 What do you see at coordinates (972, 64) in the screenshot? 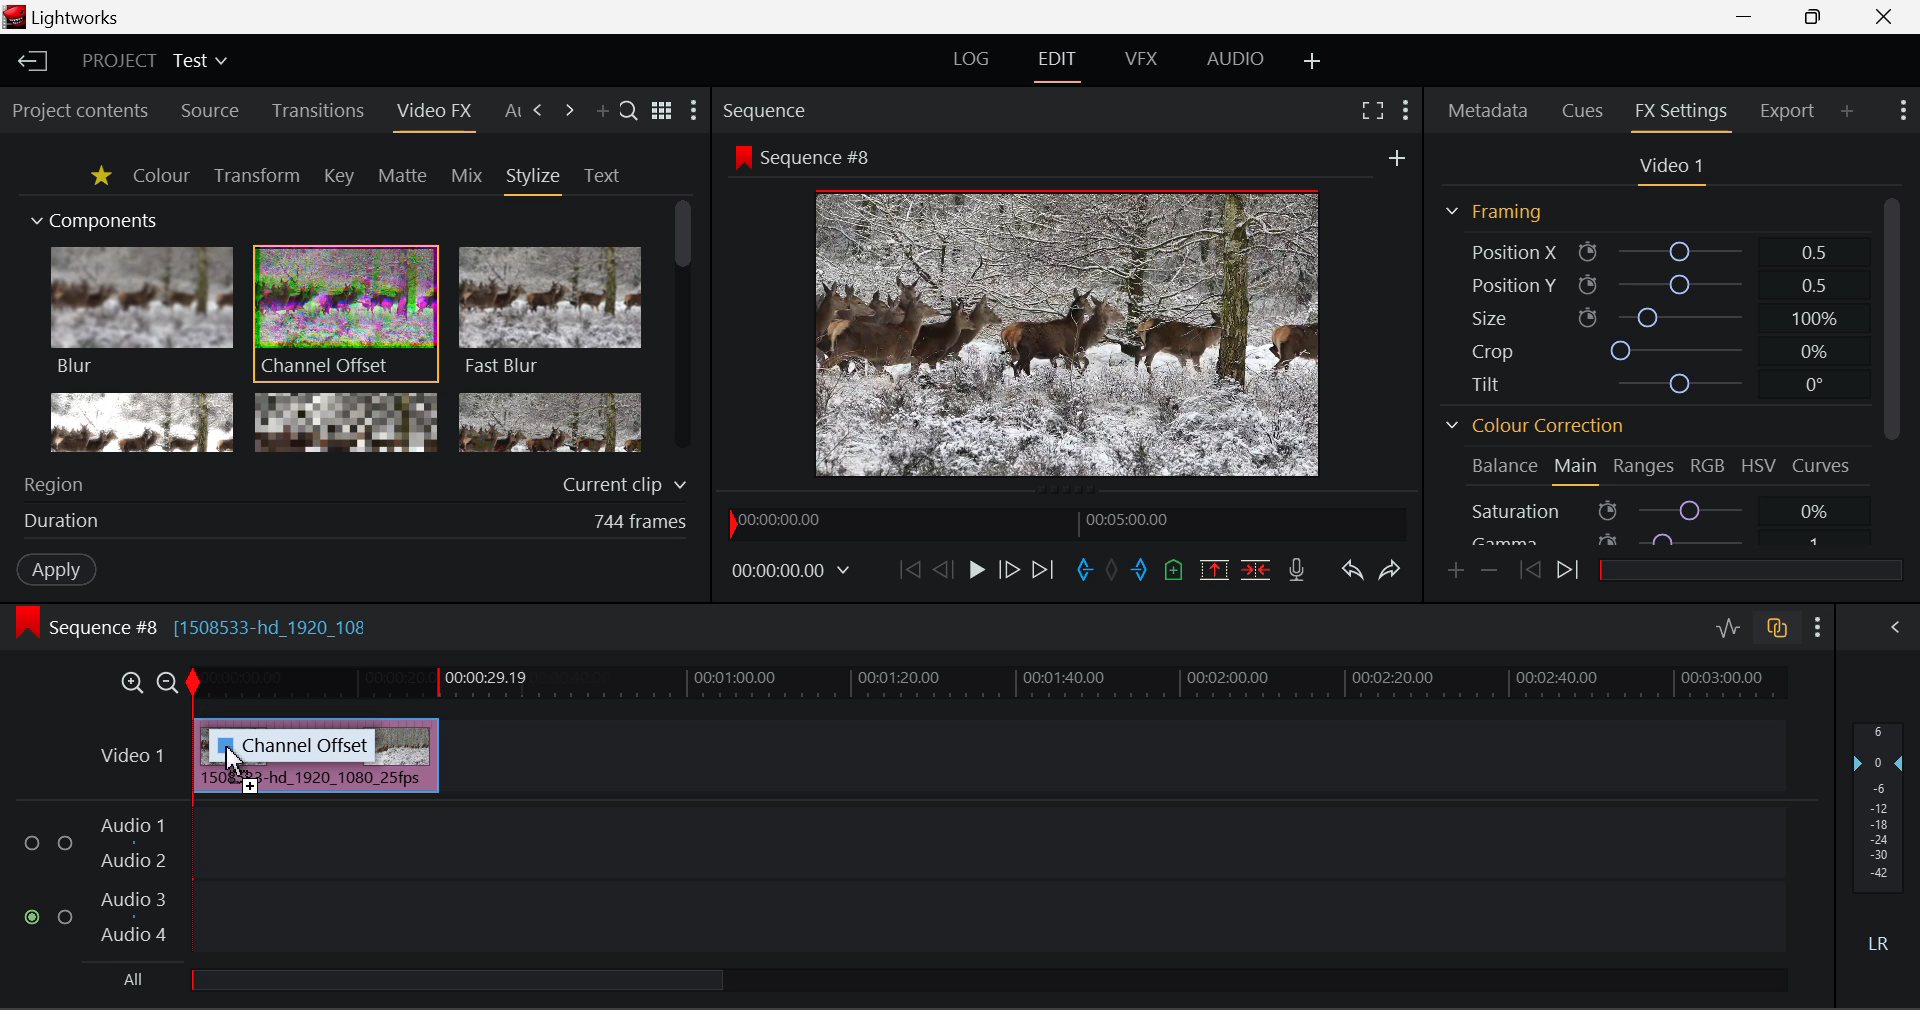
I see `LOG Layout` at bounding box center [972, 64].